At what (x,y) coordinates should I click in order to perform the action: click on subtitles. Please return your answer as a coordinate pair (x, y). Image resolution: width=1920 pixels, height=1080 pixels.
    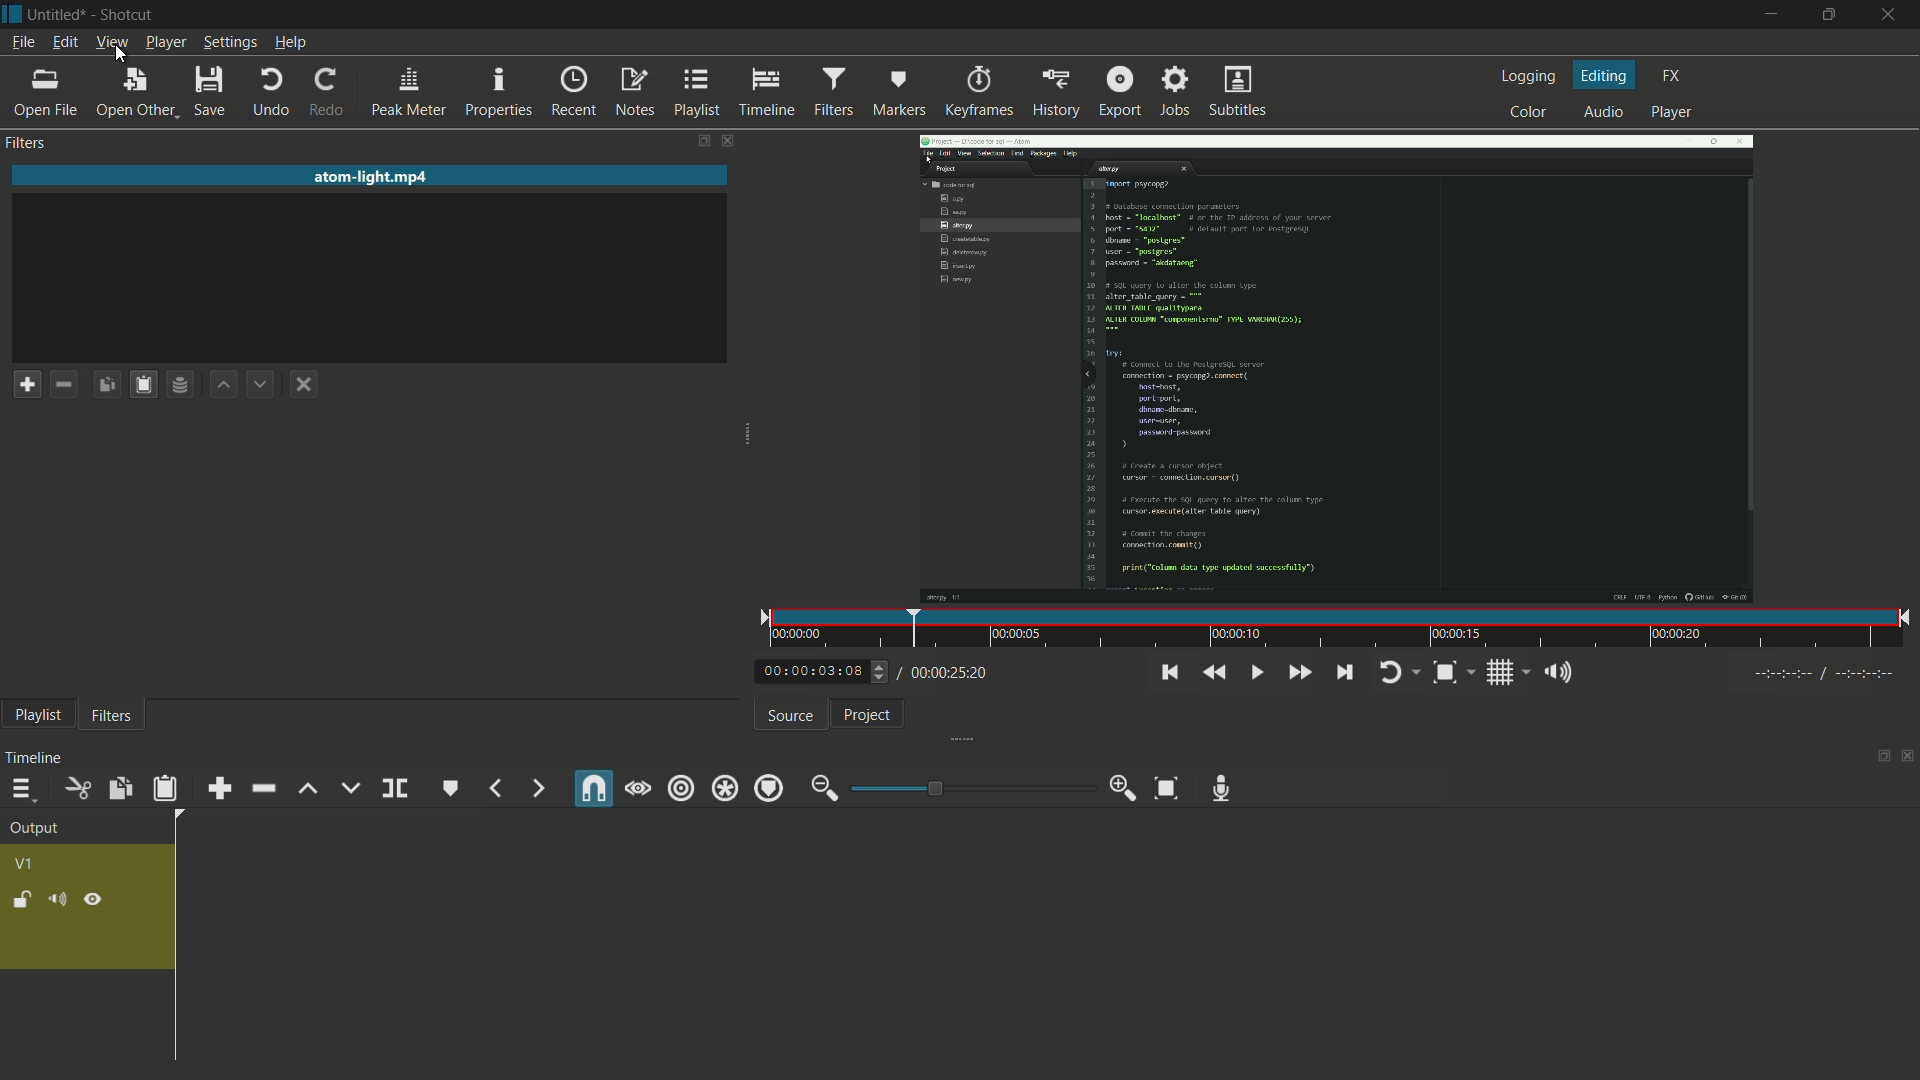
    Looking at the image, I should click on (1238, 90).